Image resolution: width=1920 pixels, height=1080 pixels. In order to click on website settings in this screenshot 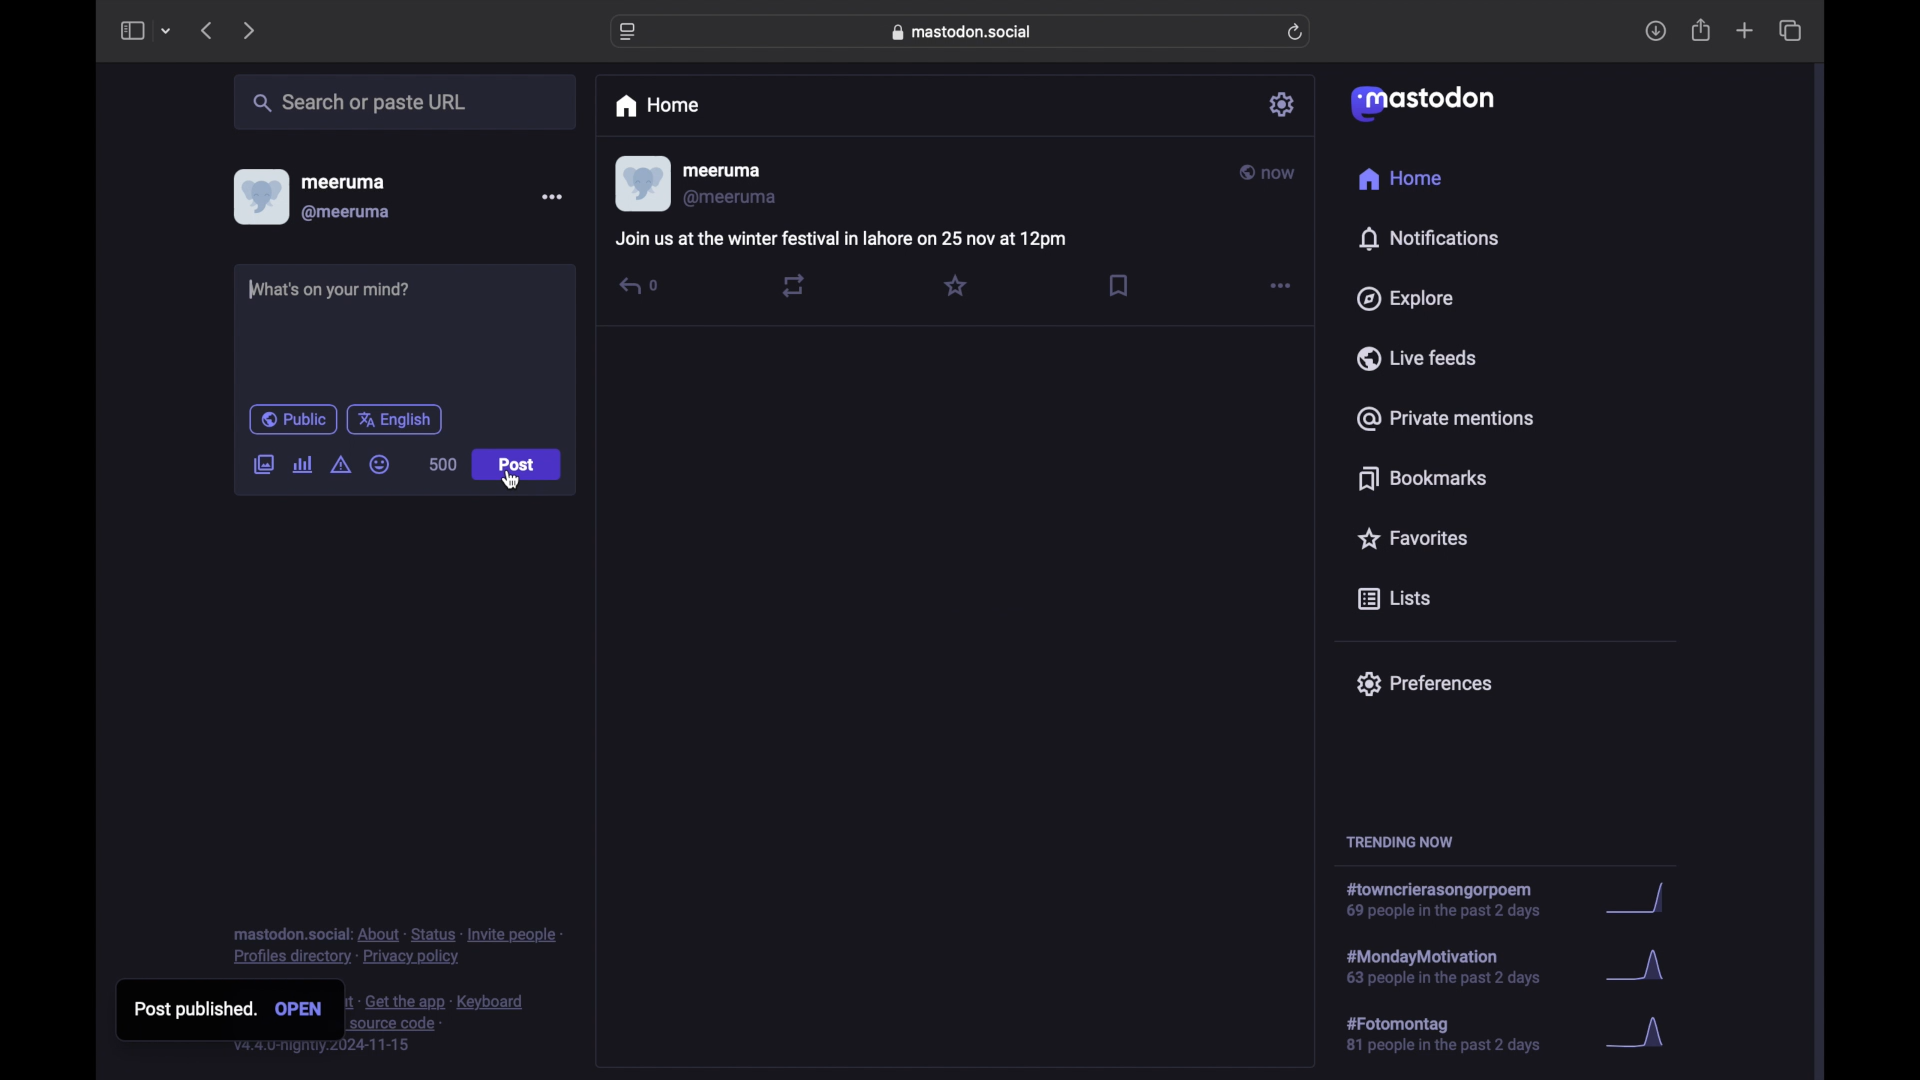, I will do `click(630, 32)`.